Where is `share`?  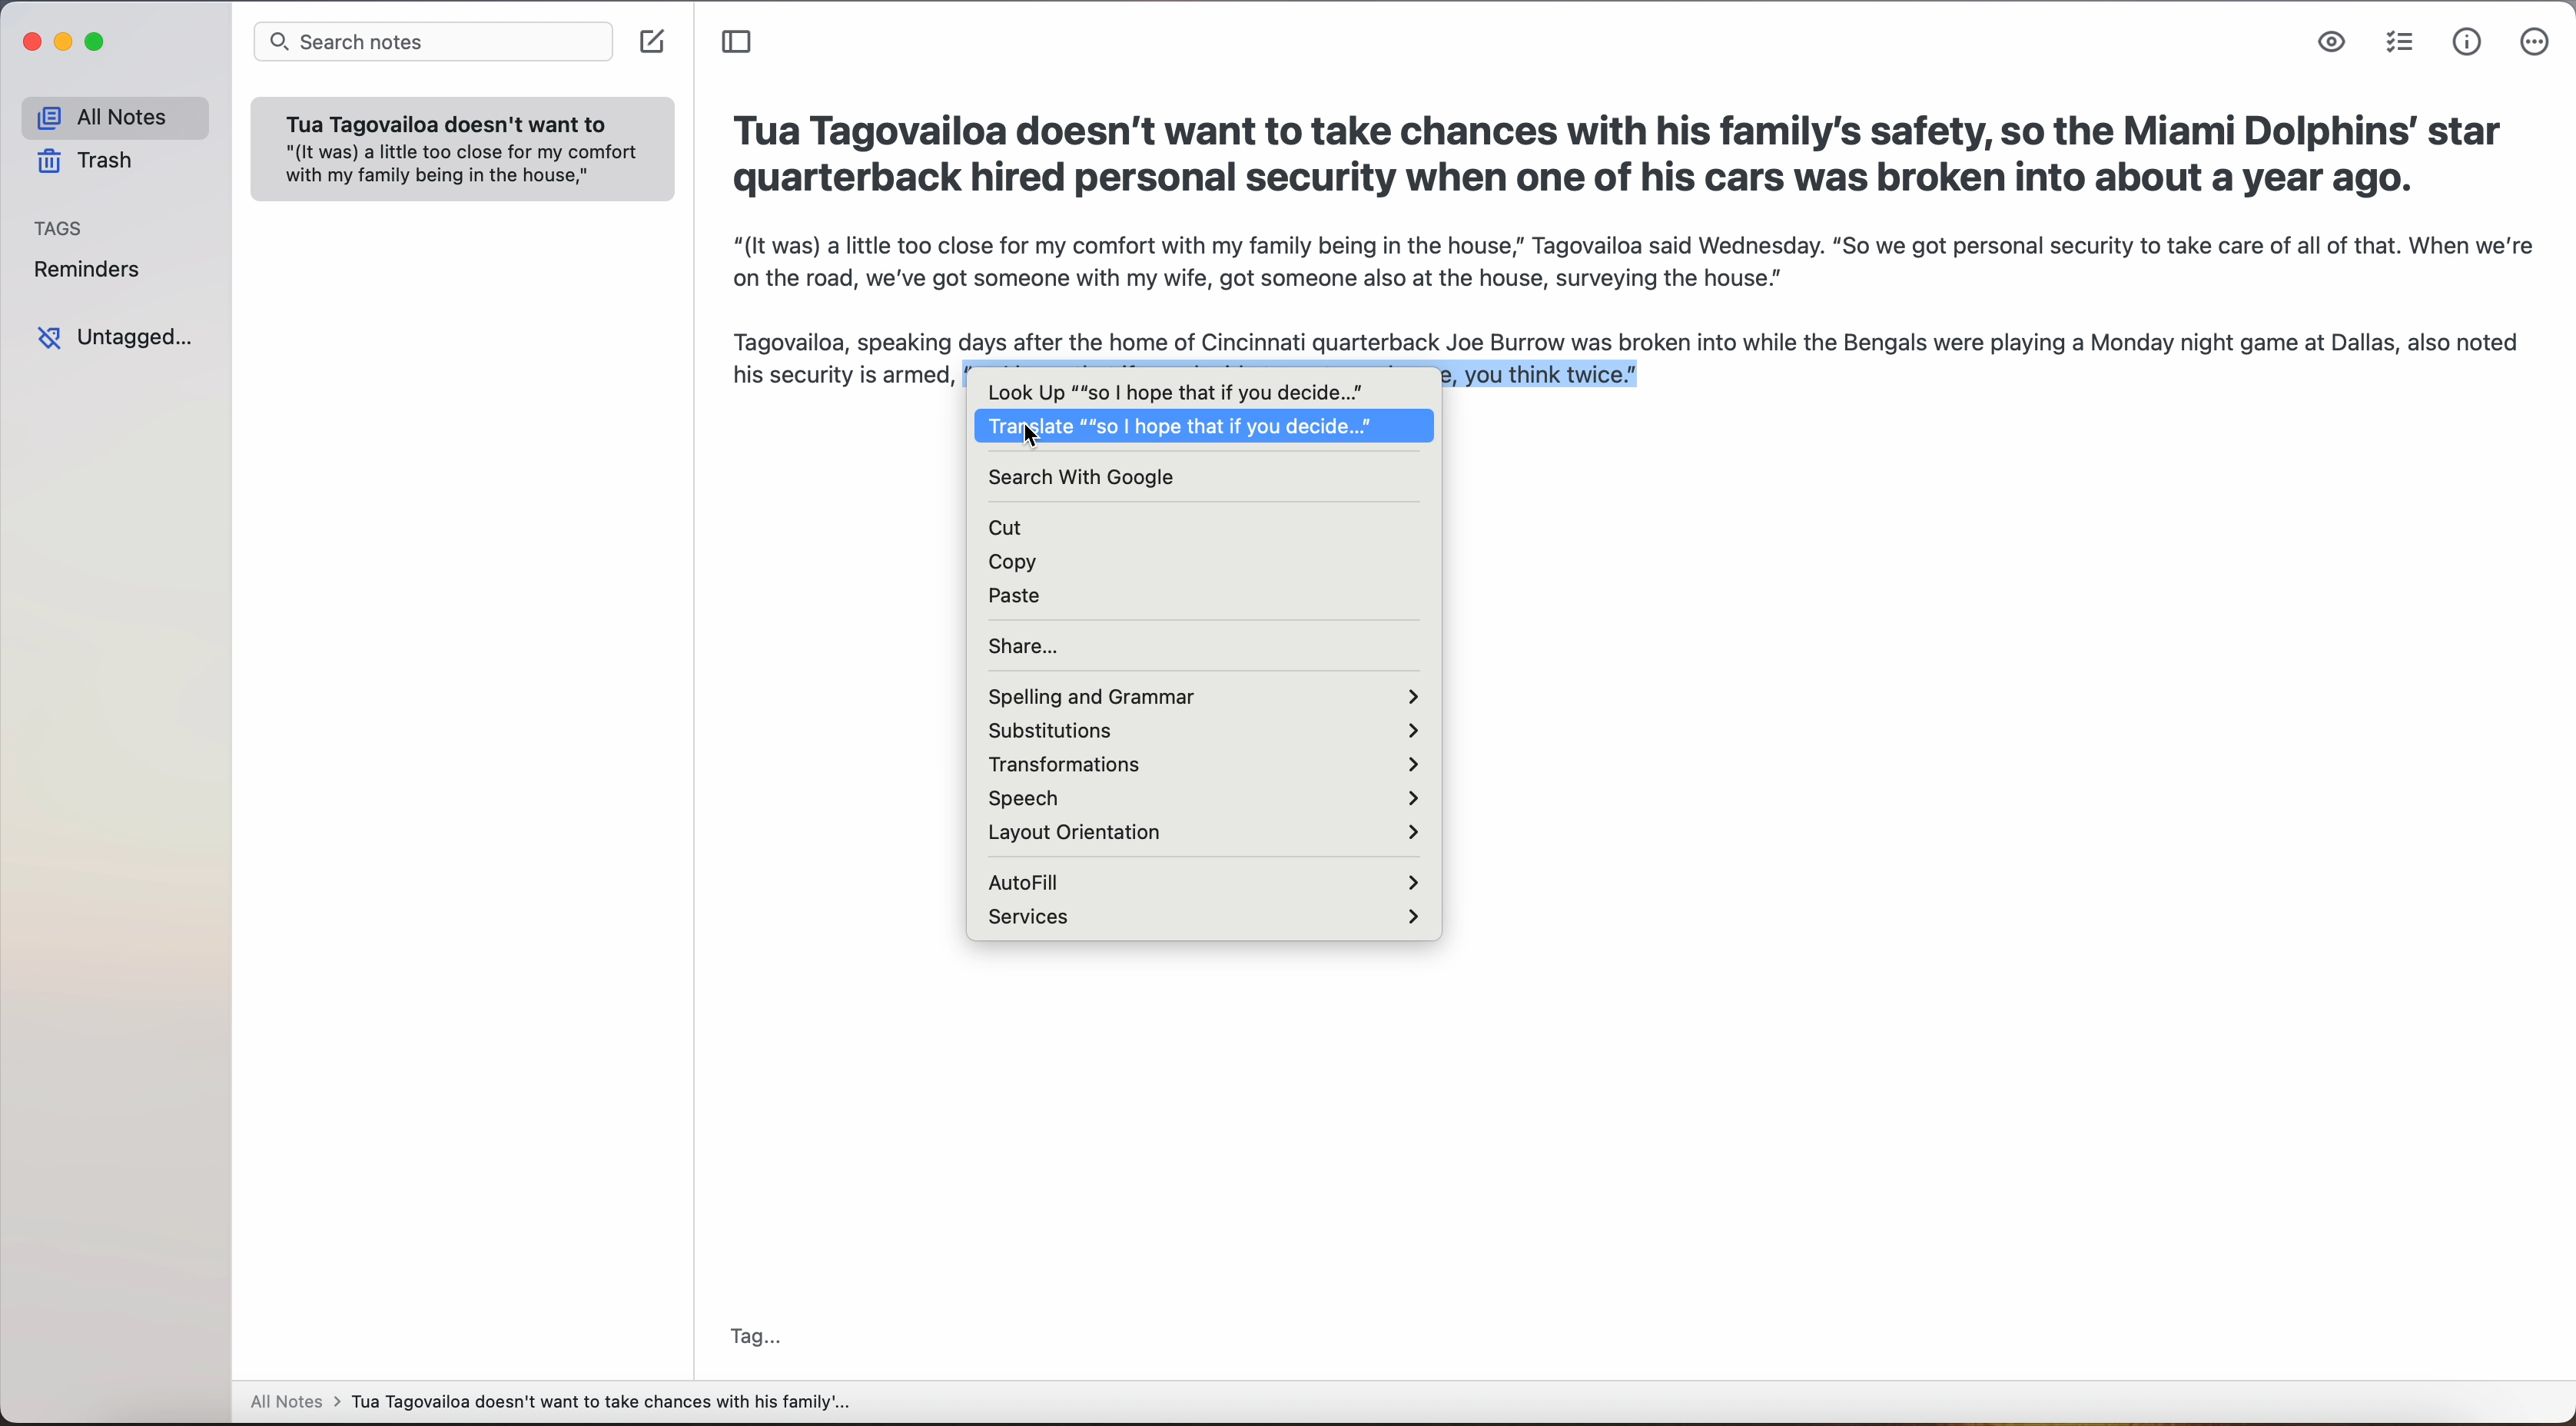
share is located at coordinates (1033, 646).